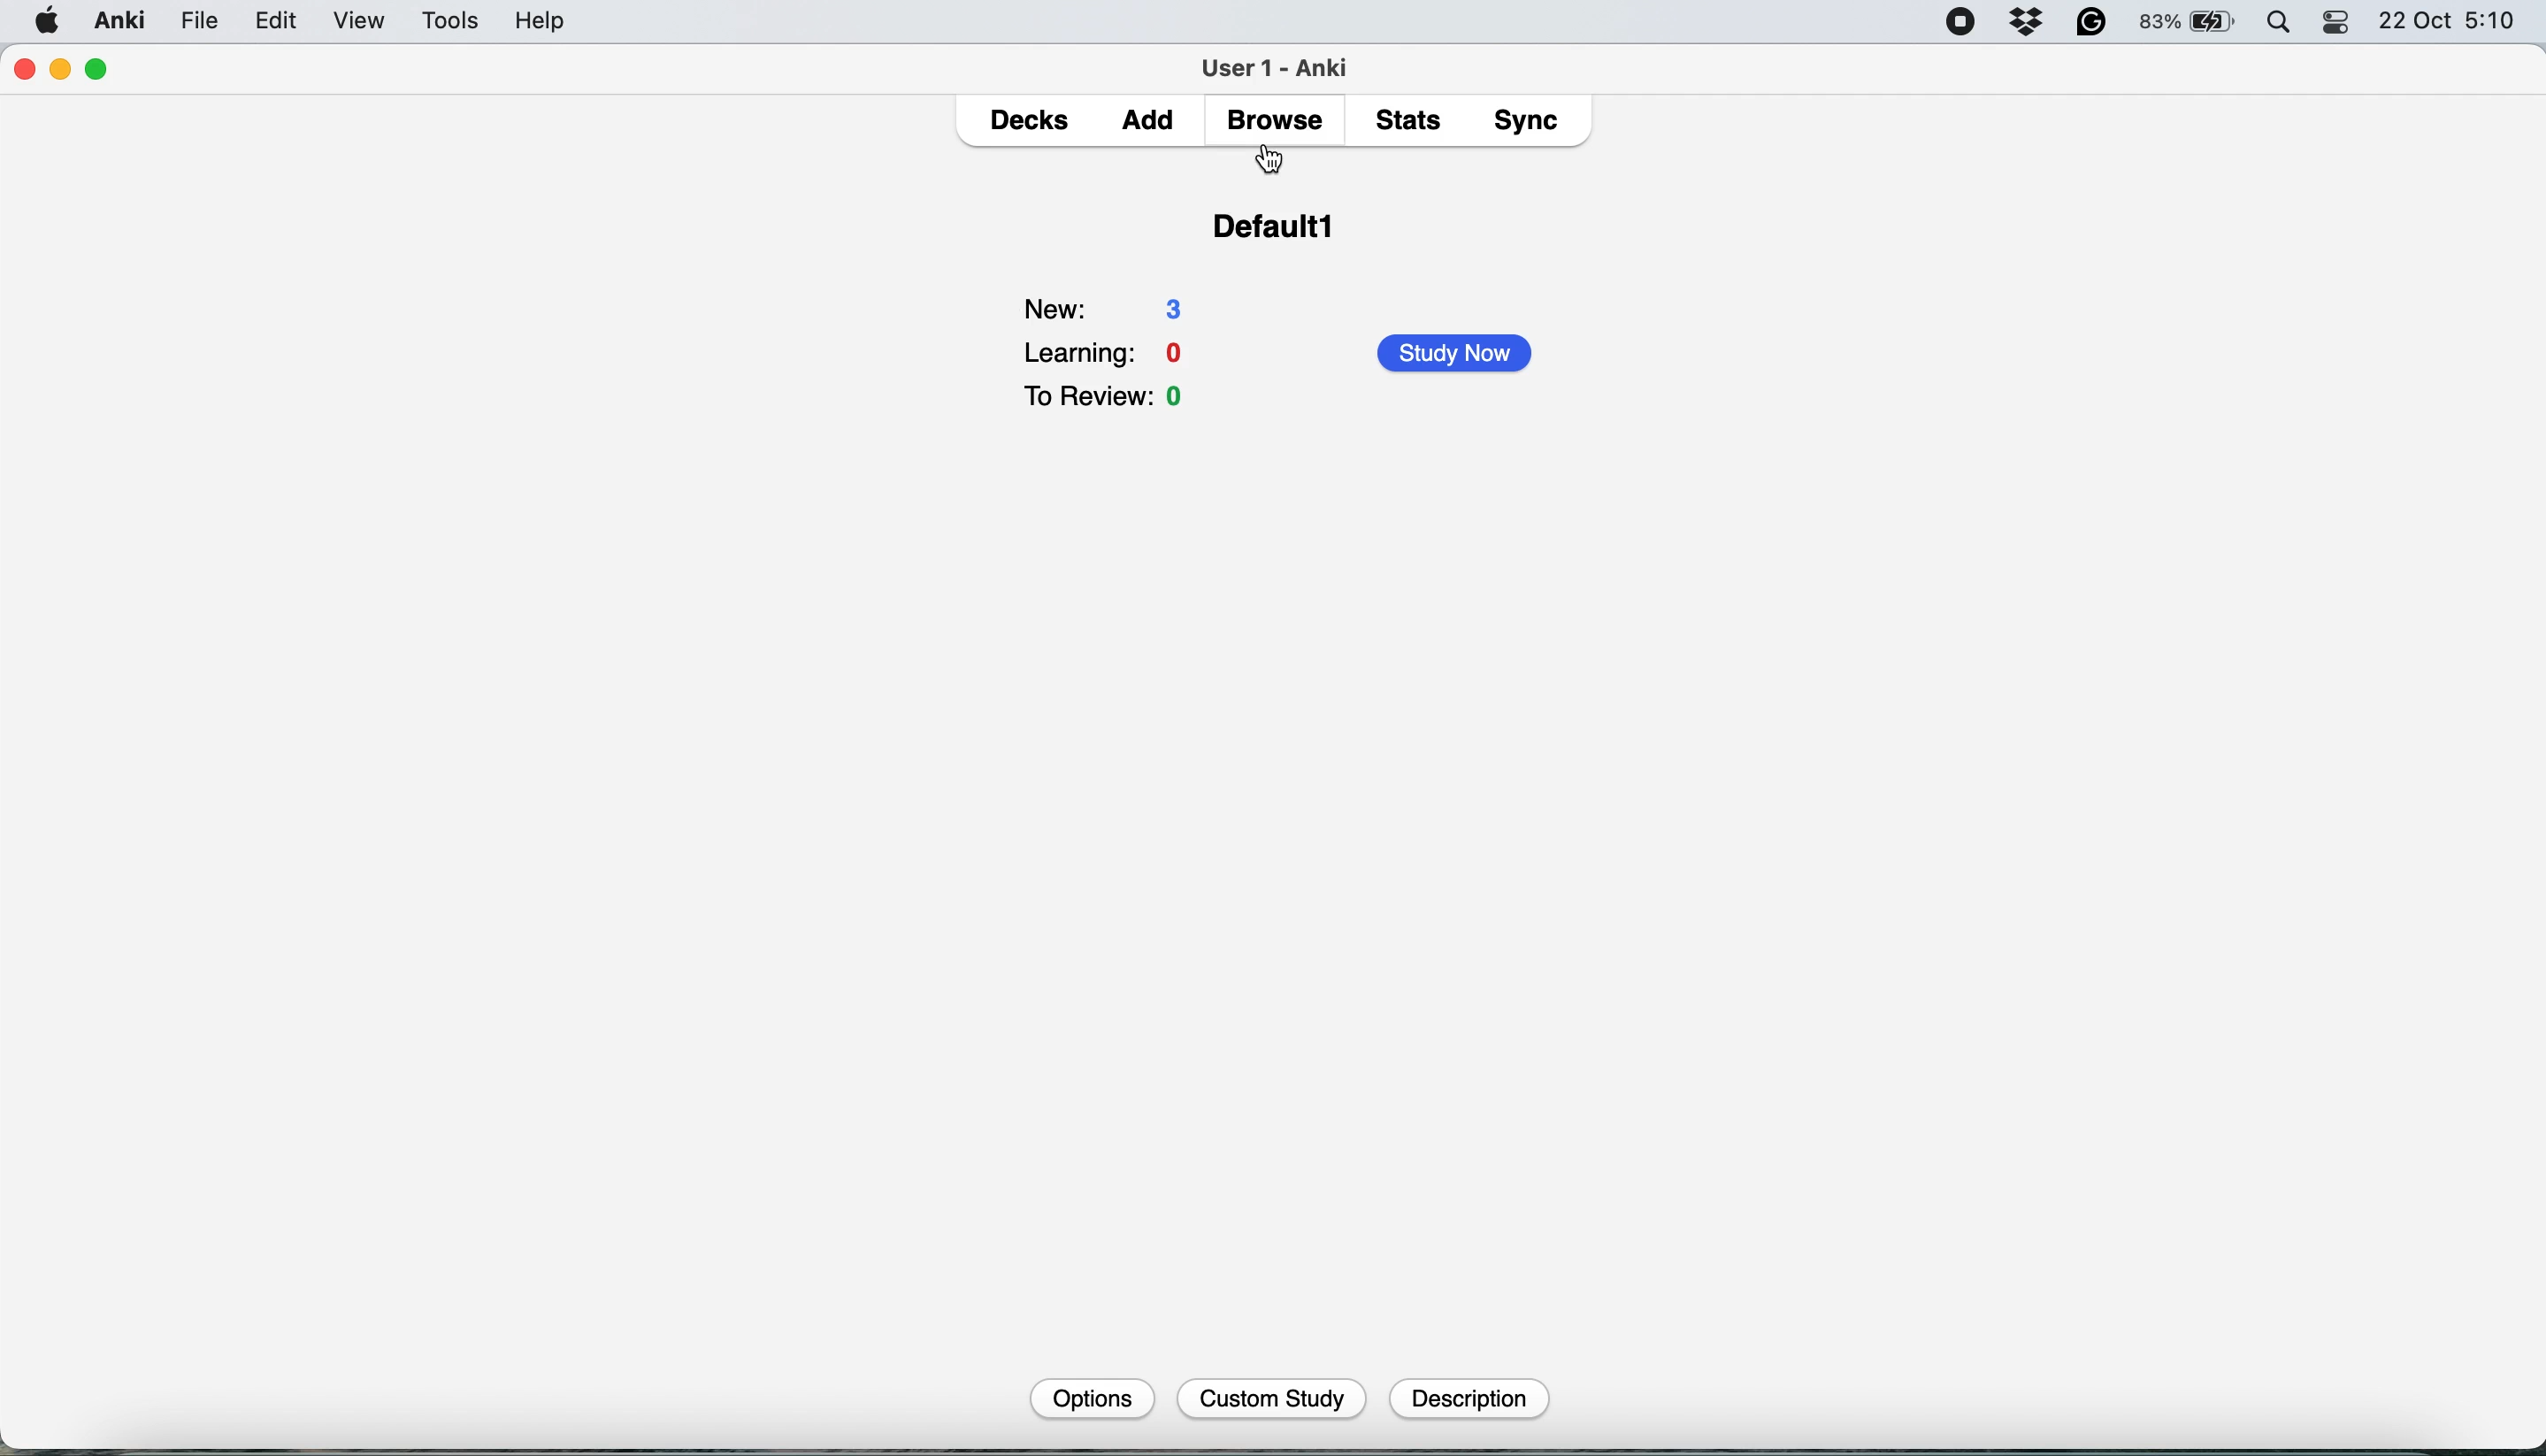  What do you see at coordinates (2284, 24) in the screenshot?
I see `spotlight search` at bounding box center [2284, 24].